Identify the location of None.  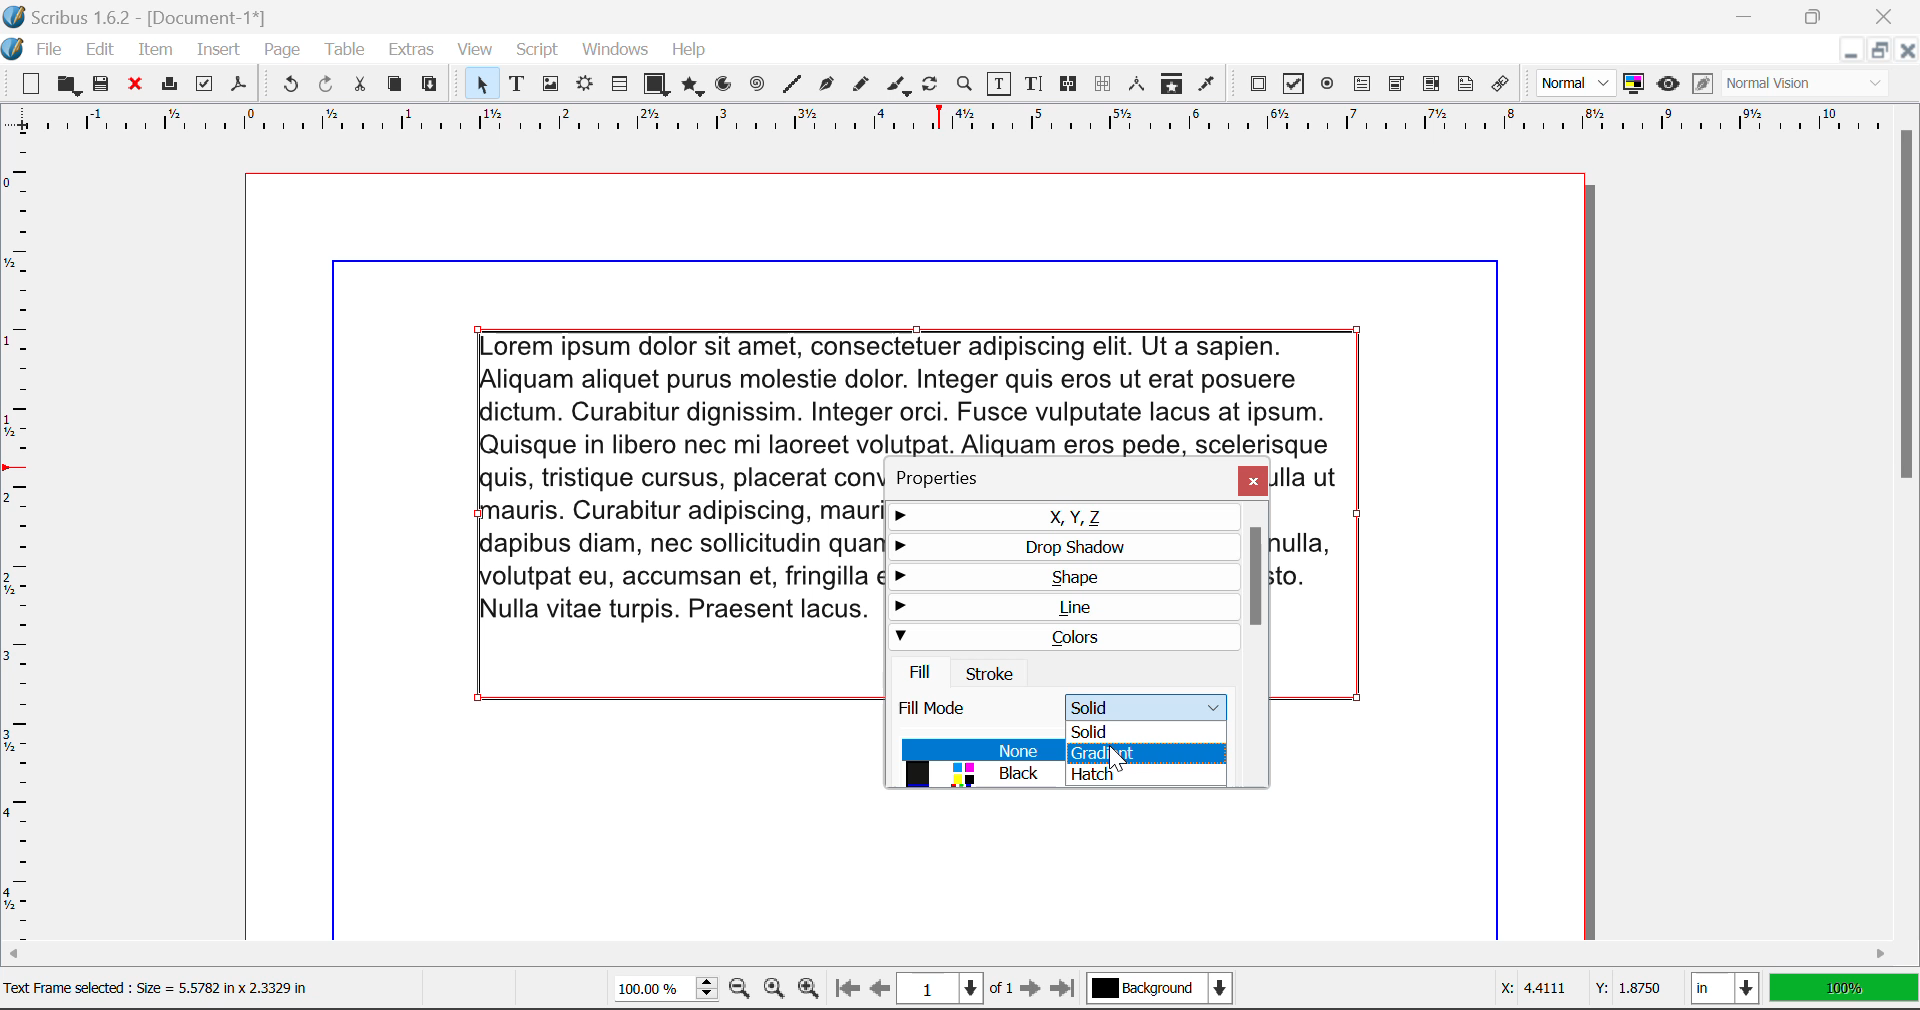
(979, 750).